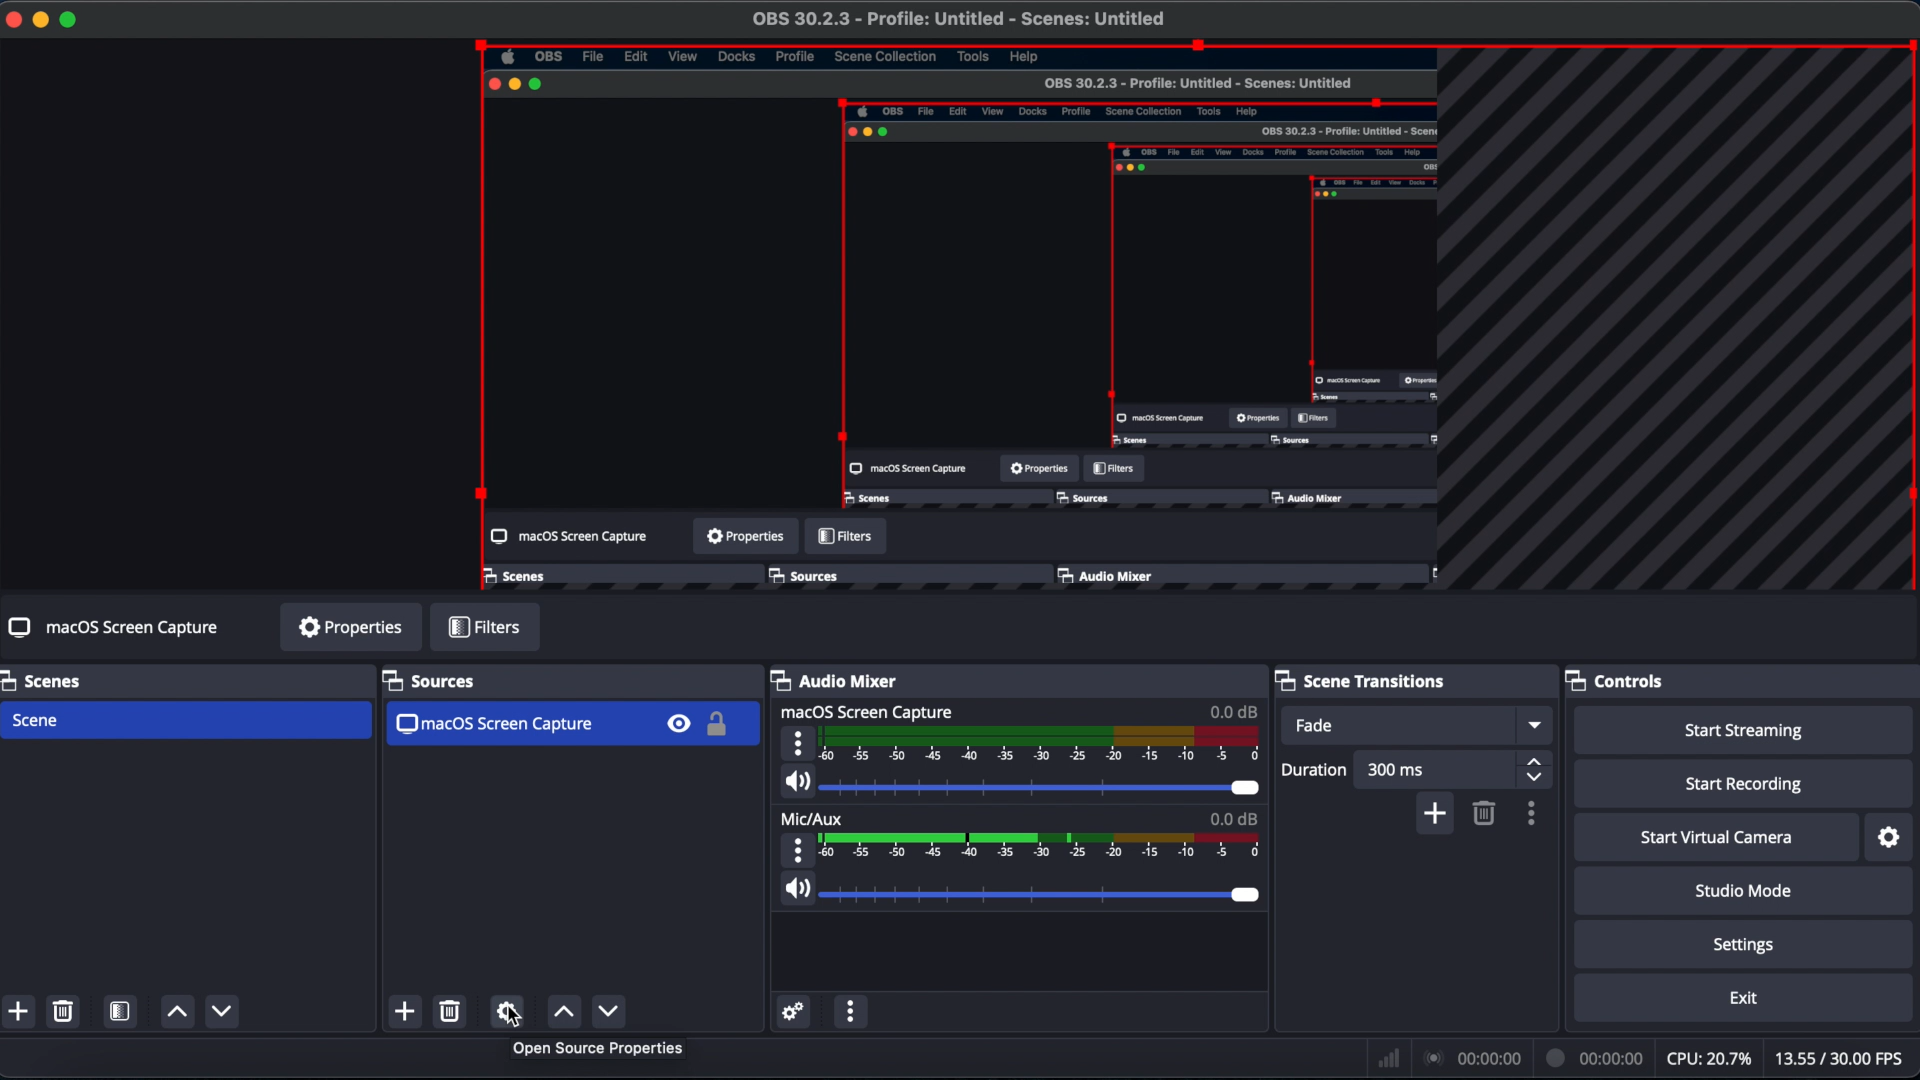 The width and height of the screenshot is (1920, 1080). Describe the element at coordinates (119, 1012) in the screenshot. I see `open scene filters` at that location.